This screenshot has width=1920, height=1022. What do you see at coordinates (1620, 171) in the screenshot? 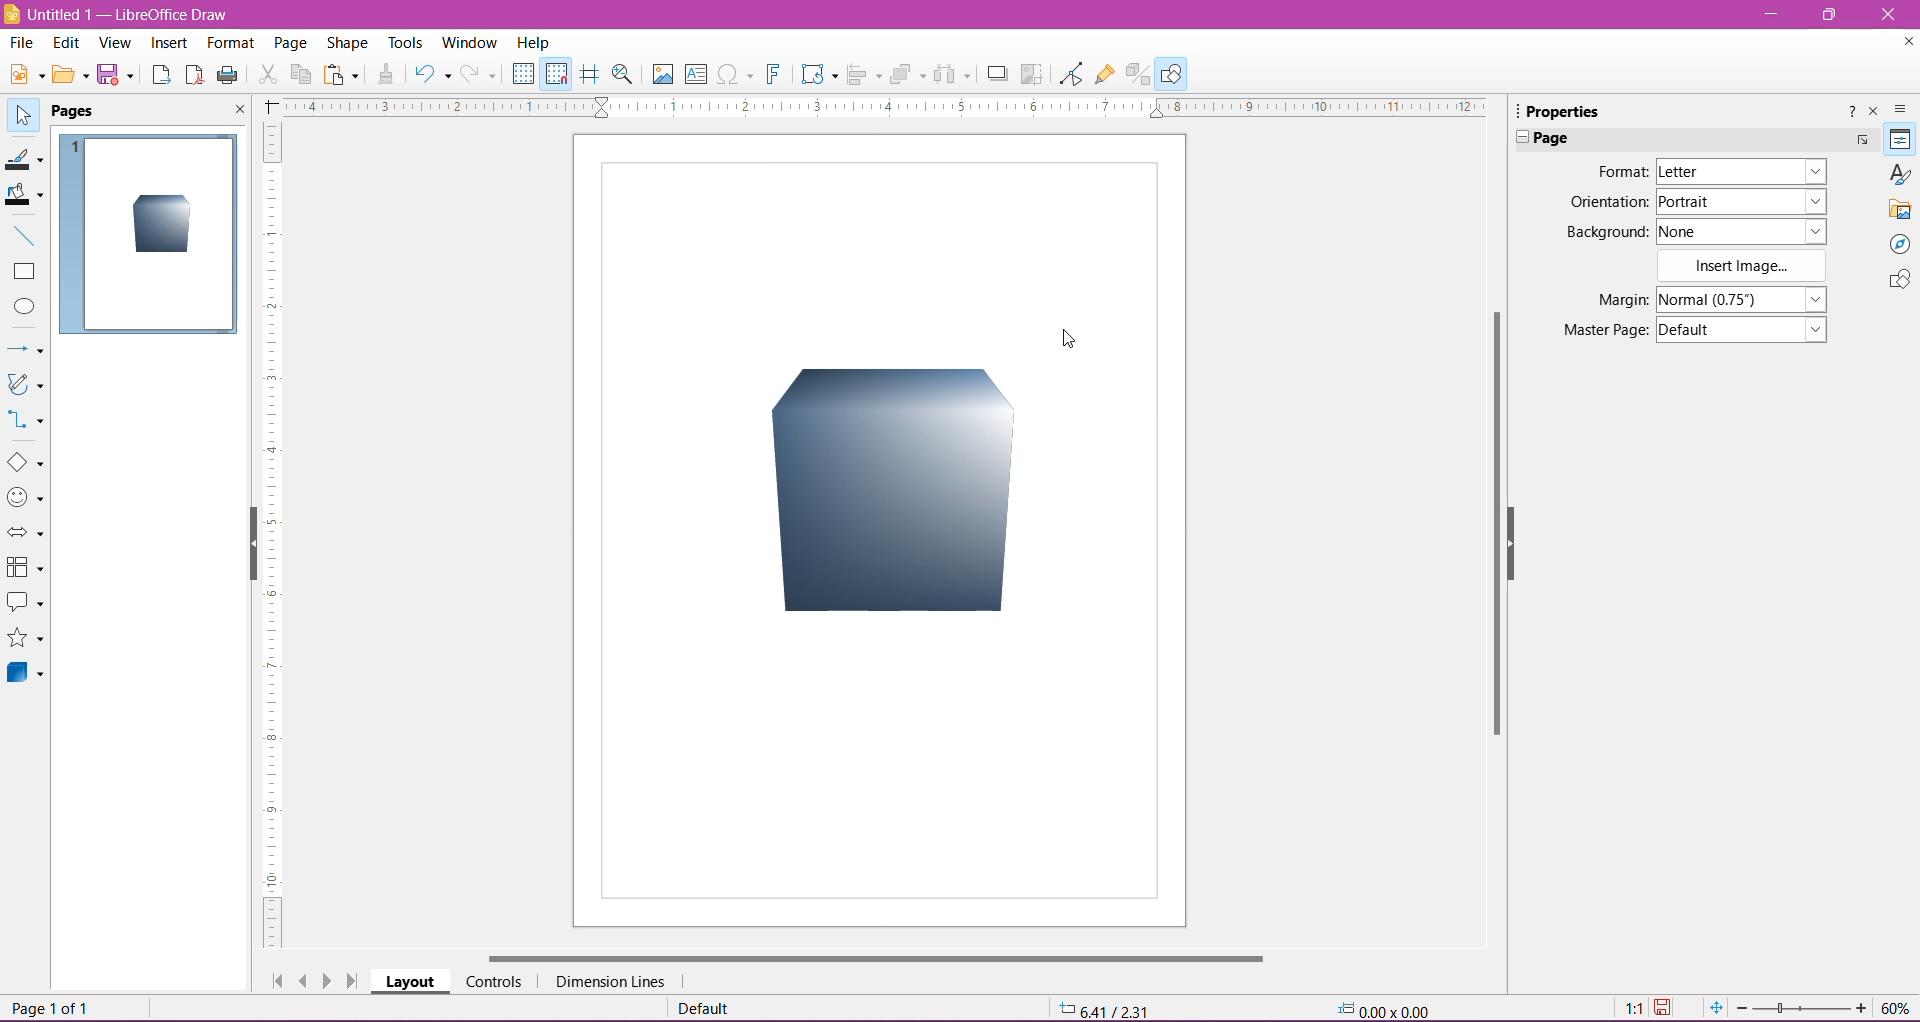
I see `Format` at bounding box center [1620, 171].